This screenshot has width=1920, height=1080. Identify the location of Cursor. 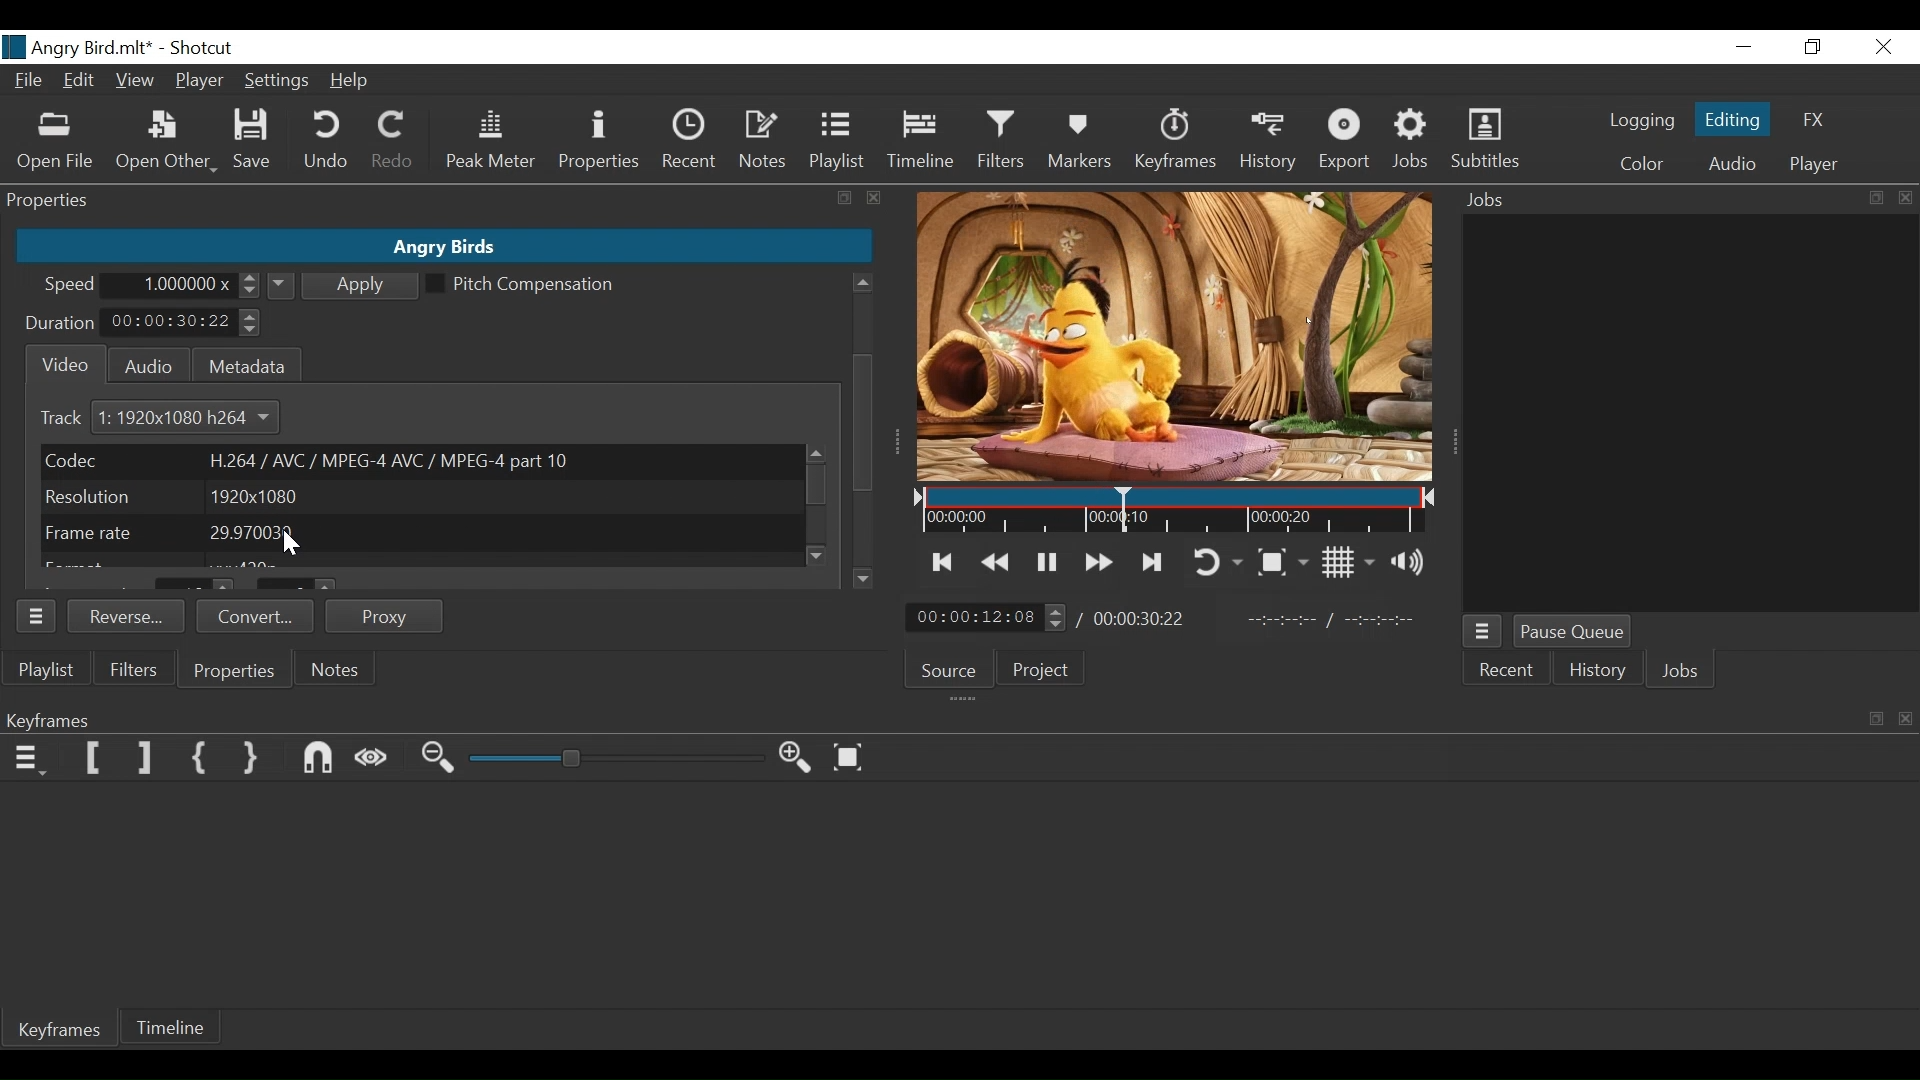
(869, 471).